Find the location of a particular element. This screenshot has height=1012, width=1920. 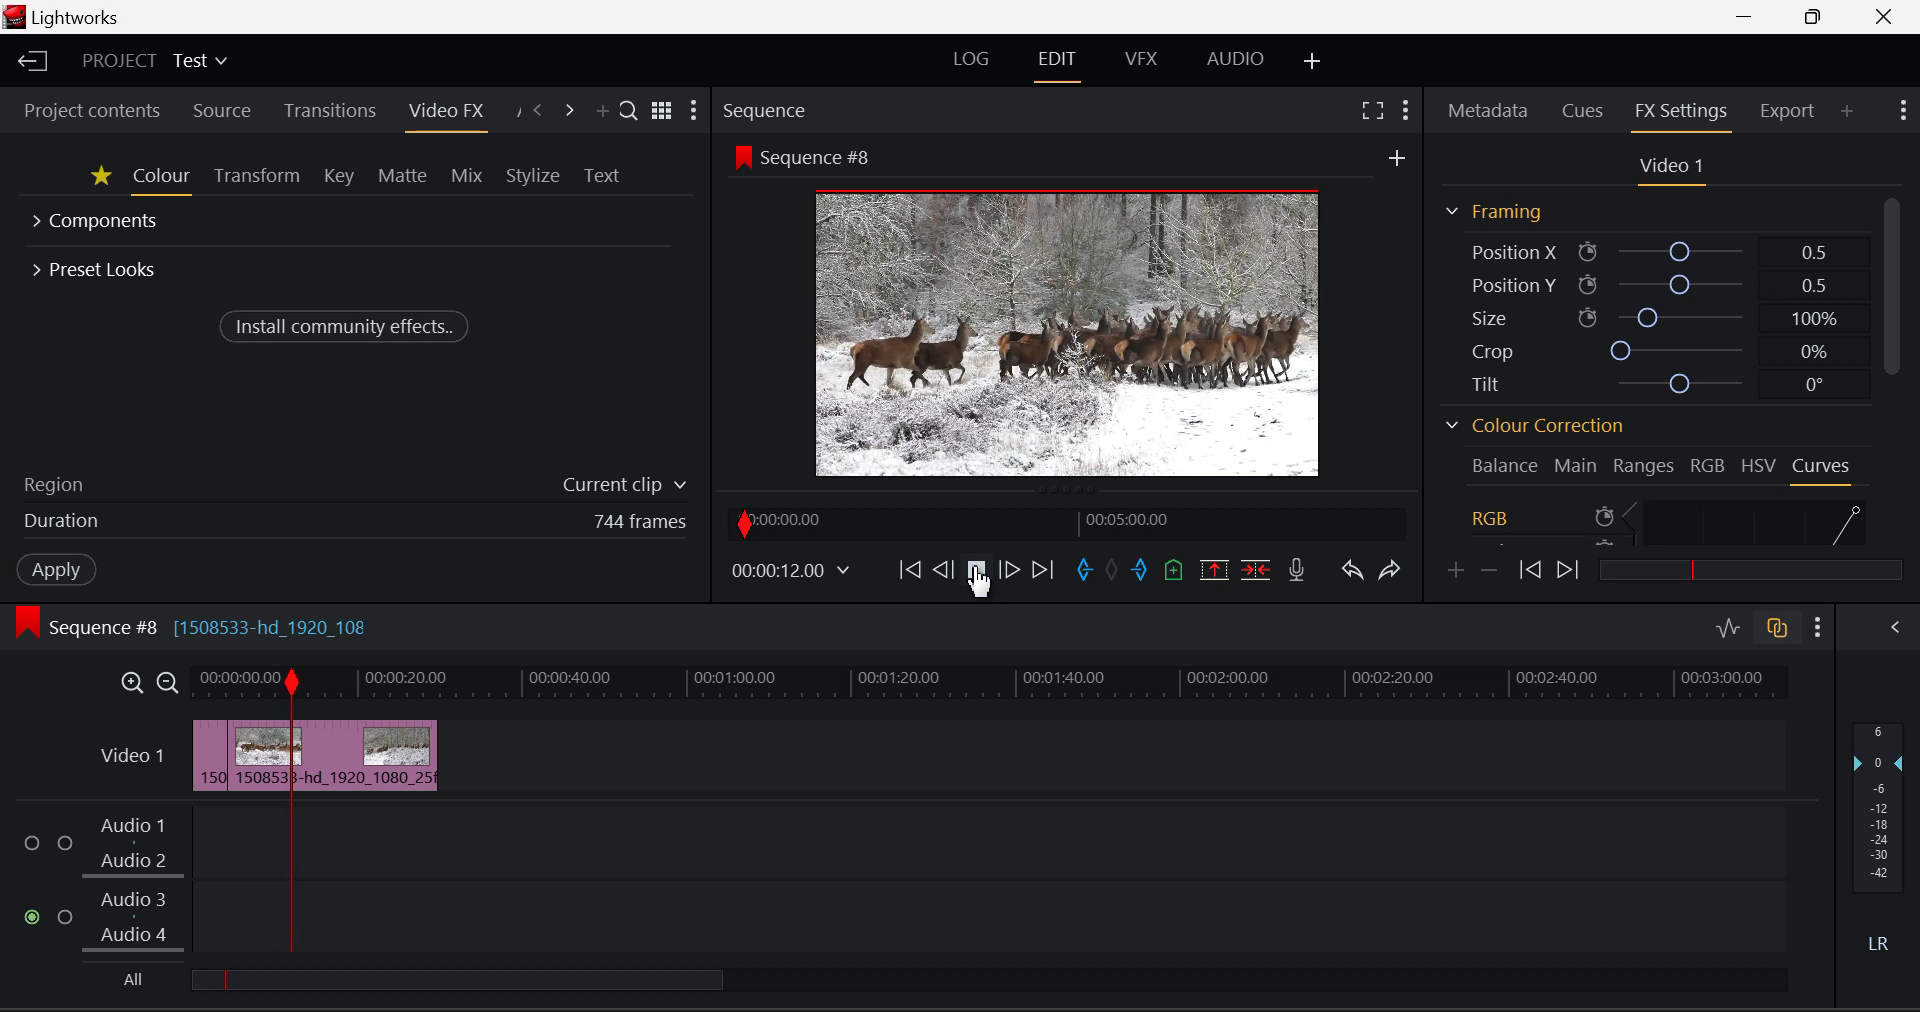

Main is located at coordinates (1576, 464).